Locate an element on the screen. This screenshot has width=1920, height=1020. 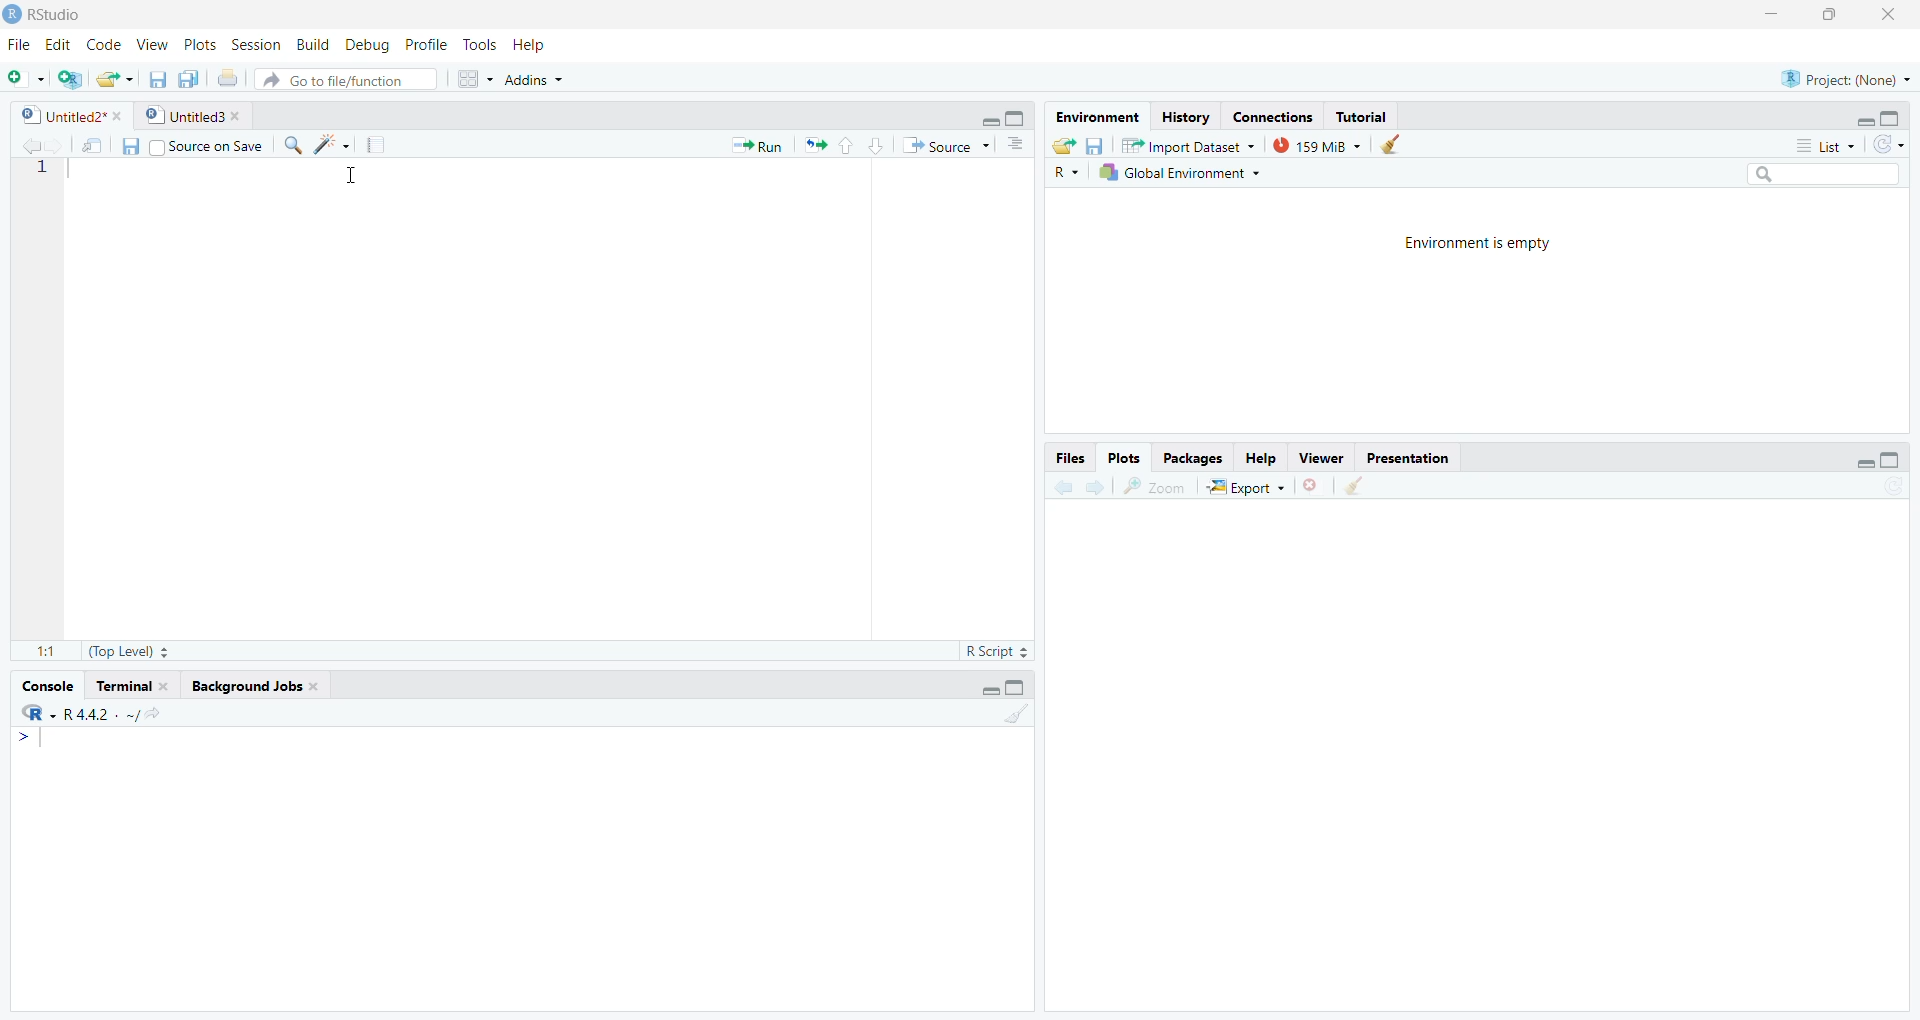
Tutorial is located at coordinates (1362, 117).